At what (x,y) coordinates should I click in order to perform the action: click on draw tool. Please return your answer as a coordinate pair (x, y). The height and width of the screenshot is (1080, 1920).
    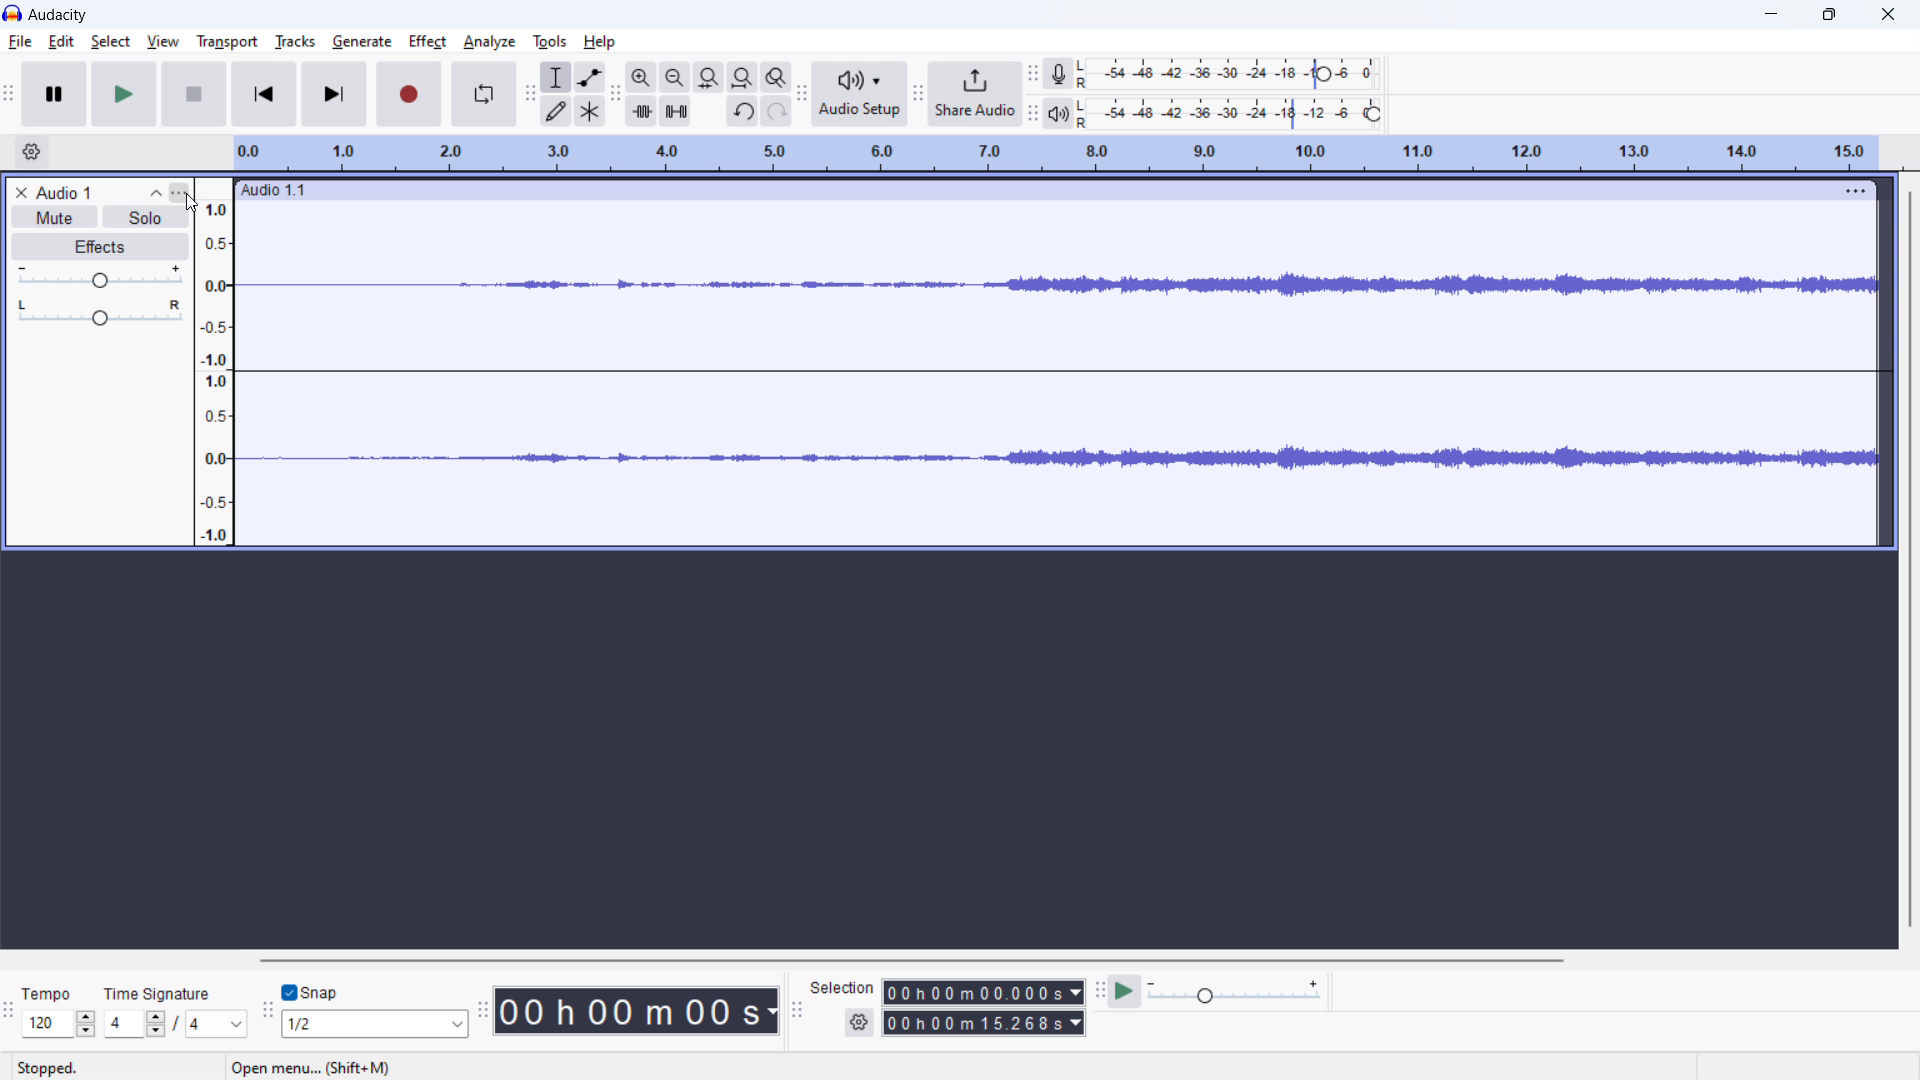
    Looking at the image, I should click on (556, 110).